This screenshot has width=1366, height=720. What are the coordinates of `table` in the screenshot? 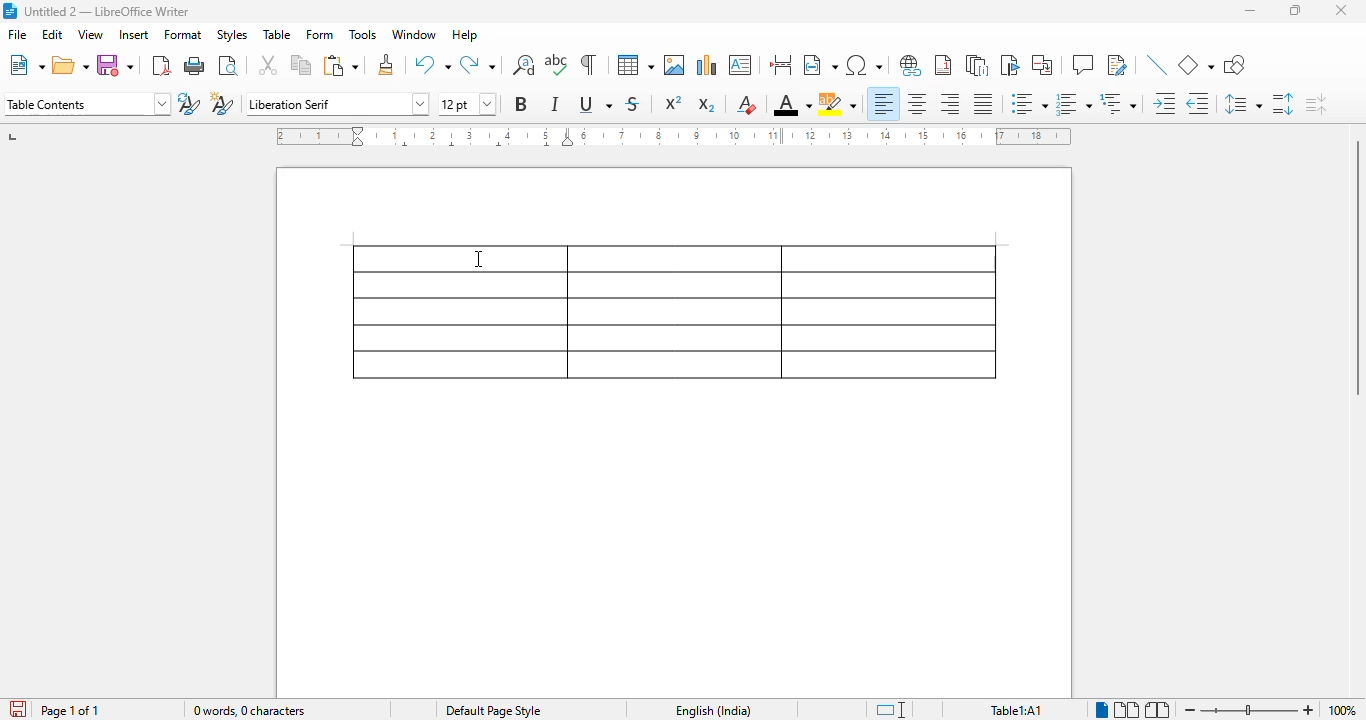 It's located at (674, 311).